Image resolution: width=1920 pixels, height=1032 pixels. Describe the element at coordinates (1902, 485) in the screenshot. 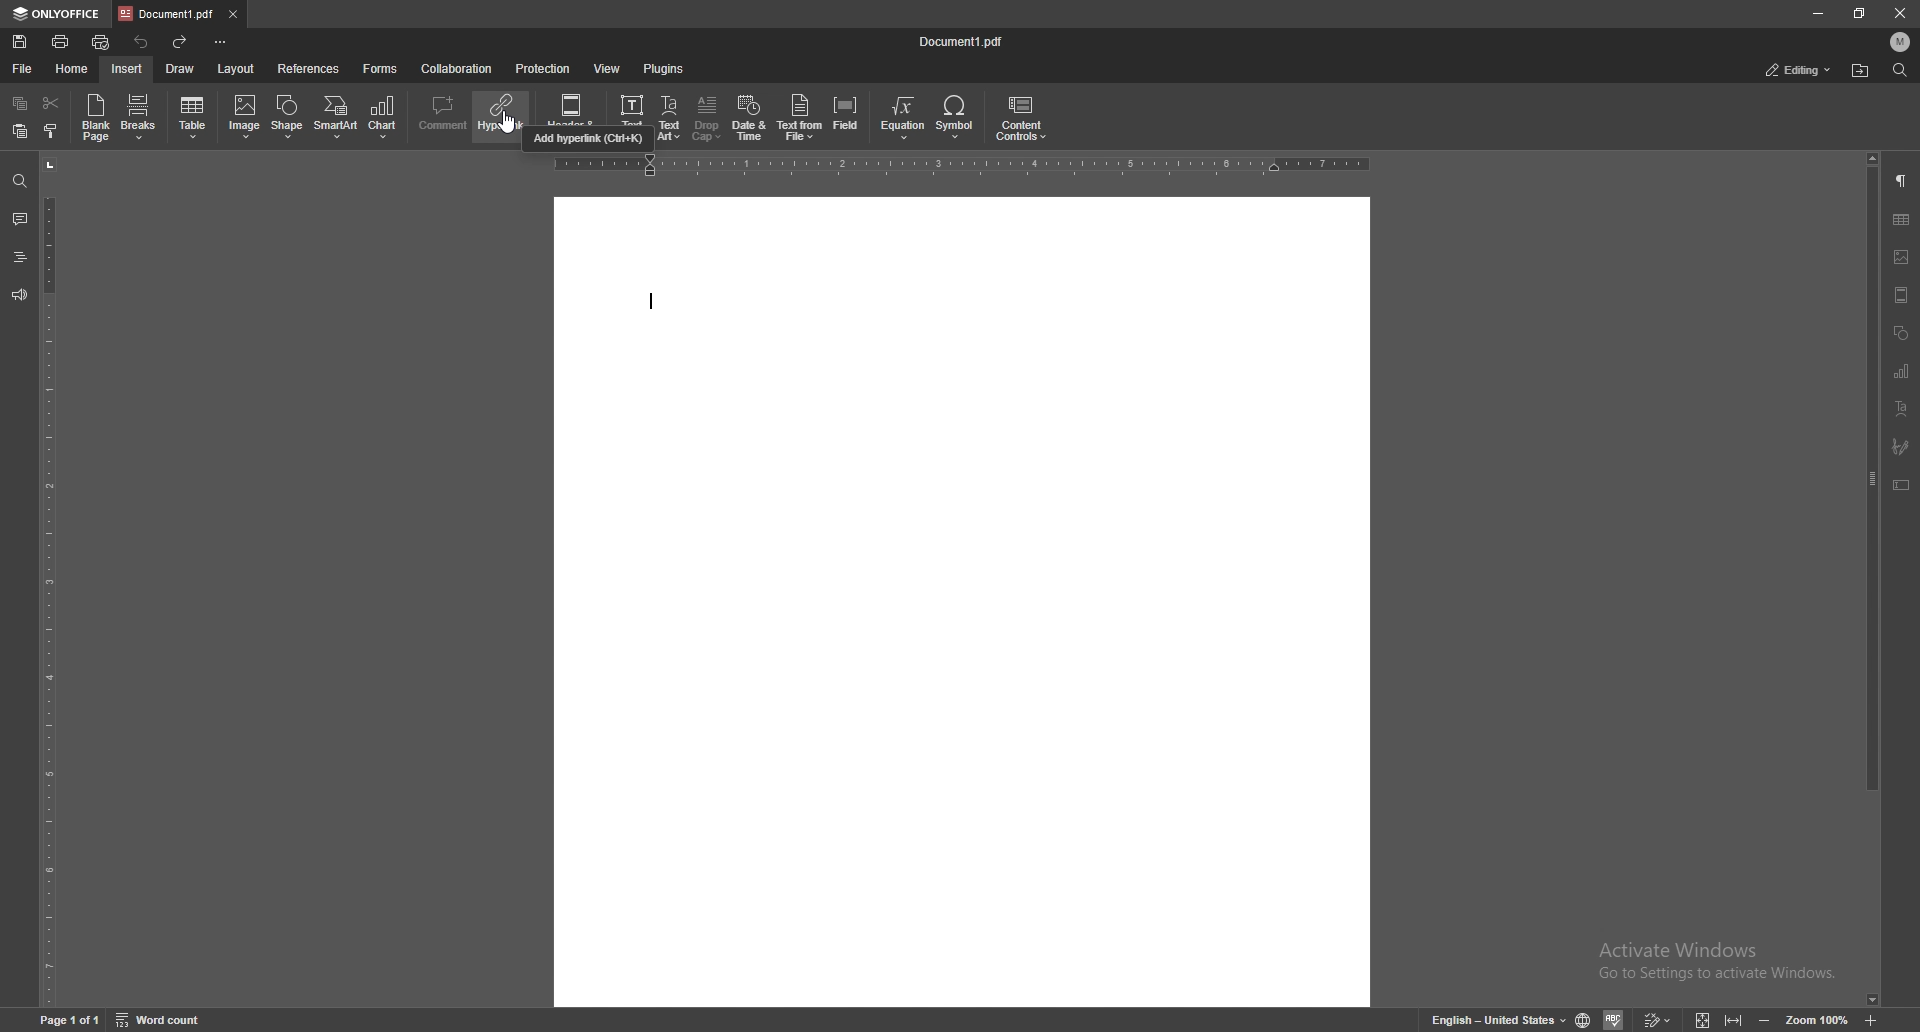

I see `text box` at that location.